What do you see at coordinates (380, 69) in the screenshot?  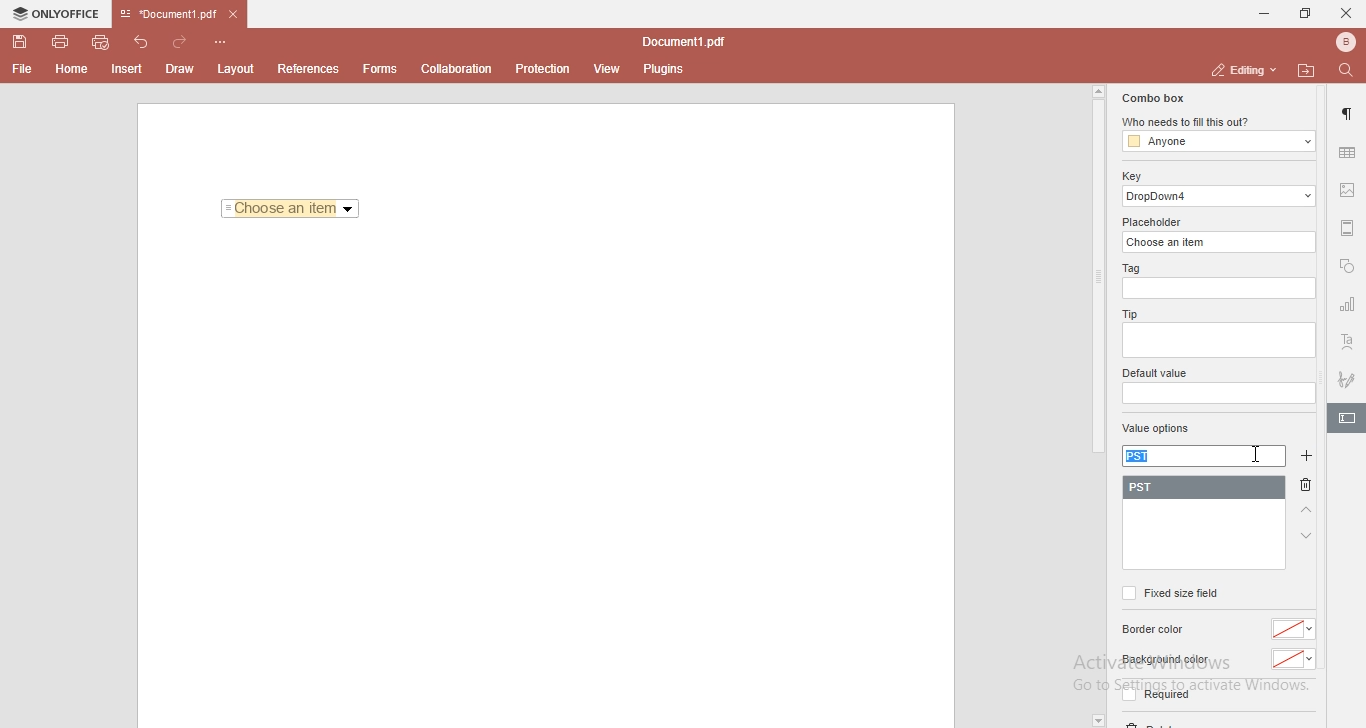 I see `forms` at bounding box center [380, 69].